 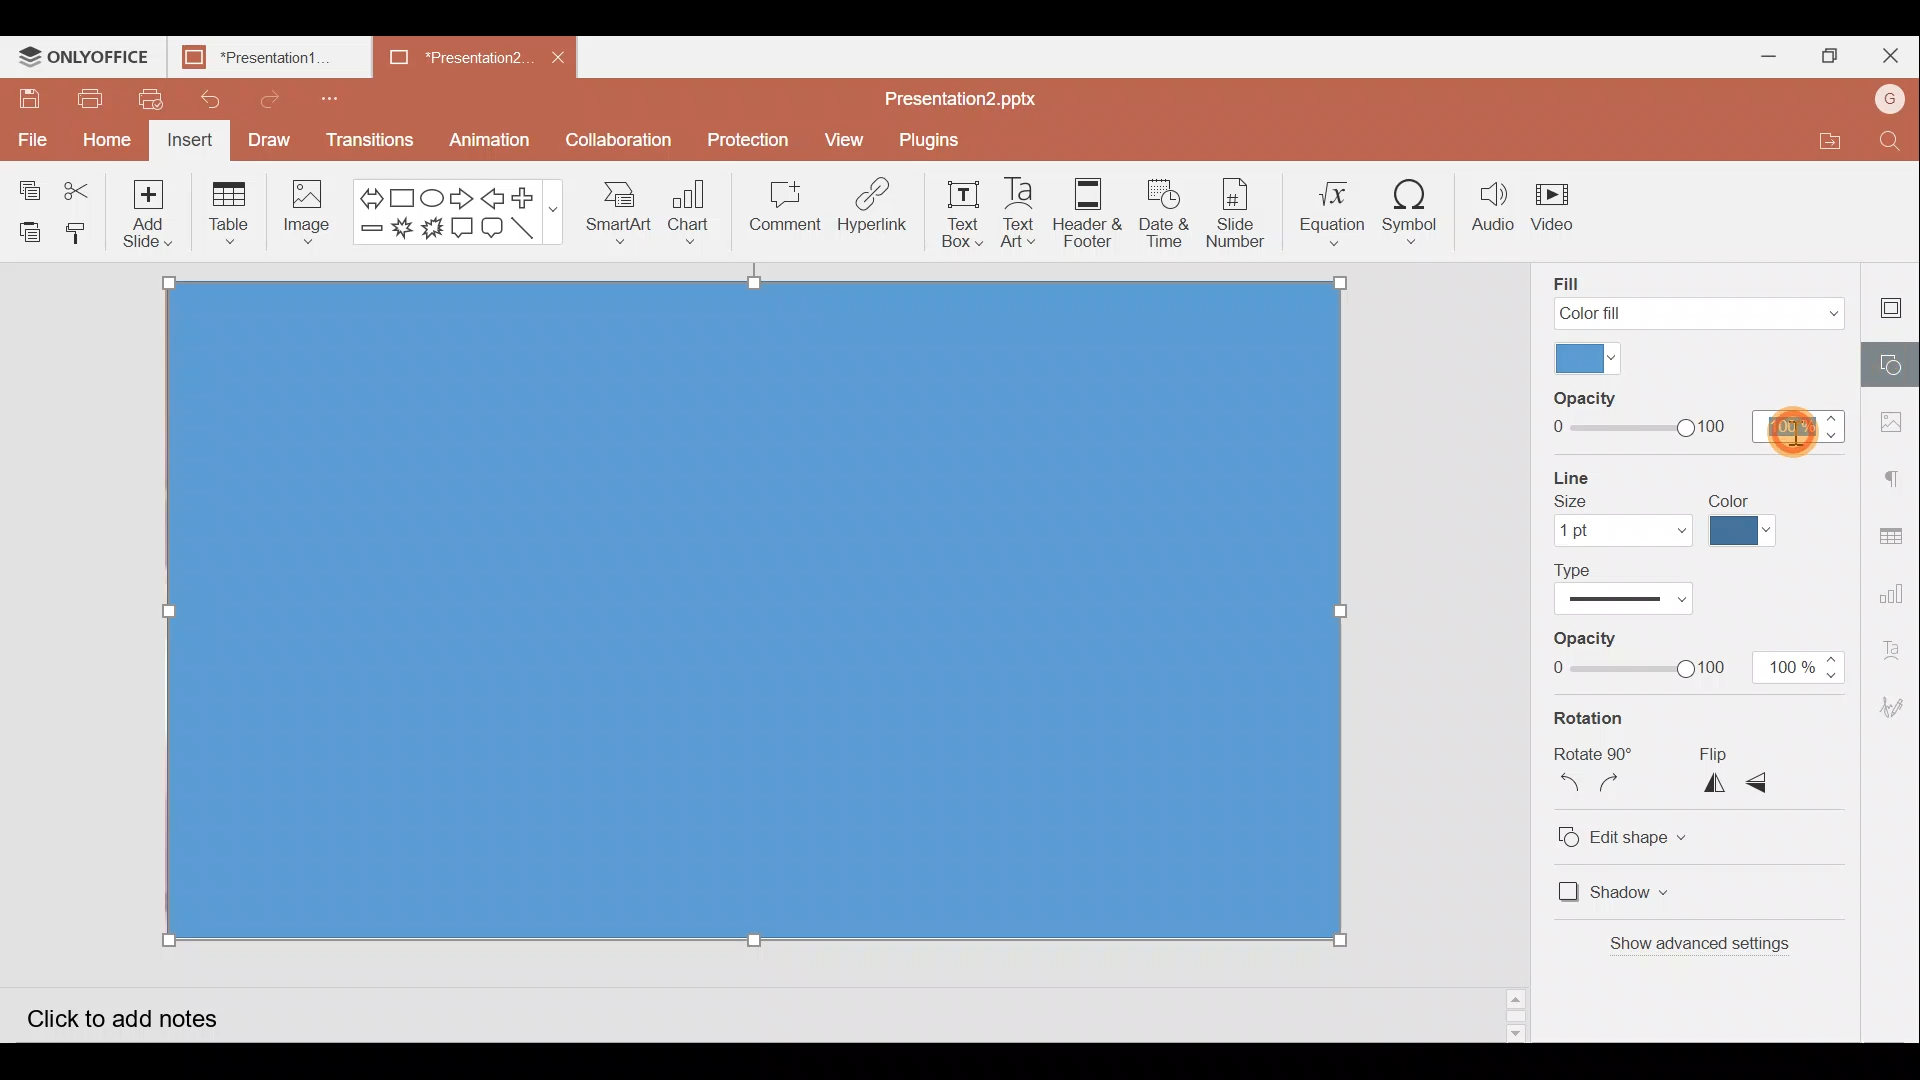 I want to click on Fill, so click(x=1692, y=295).